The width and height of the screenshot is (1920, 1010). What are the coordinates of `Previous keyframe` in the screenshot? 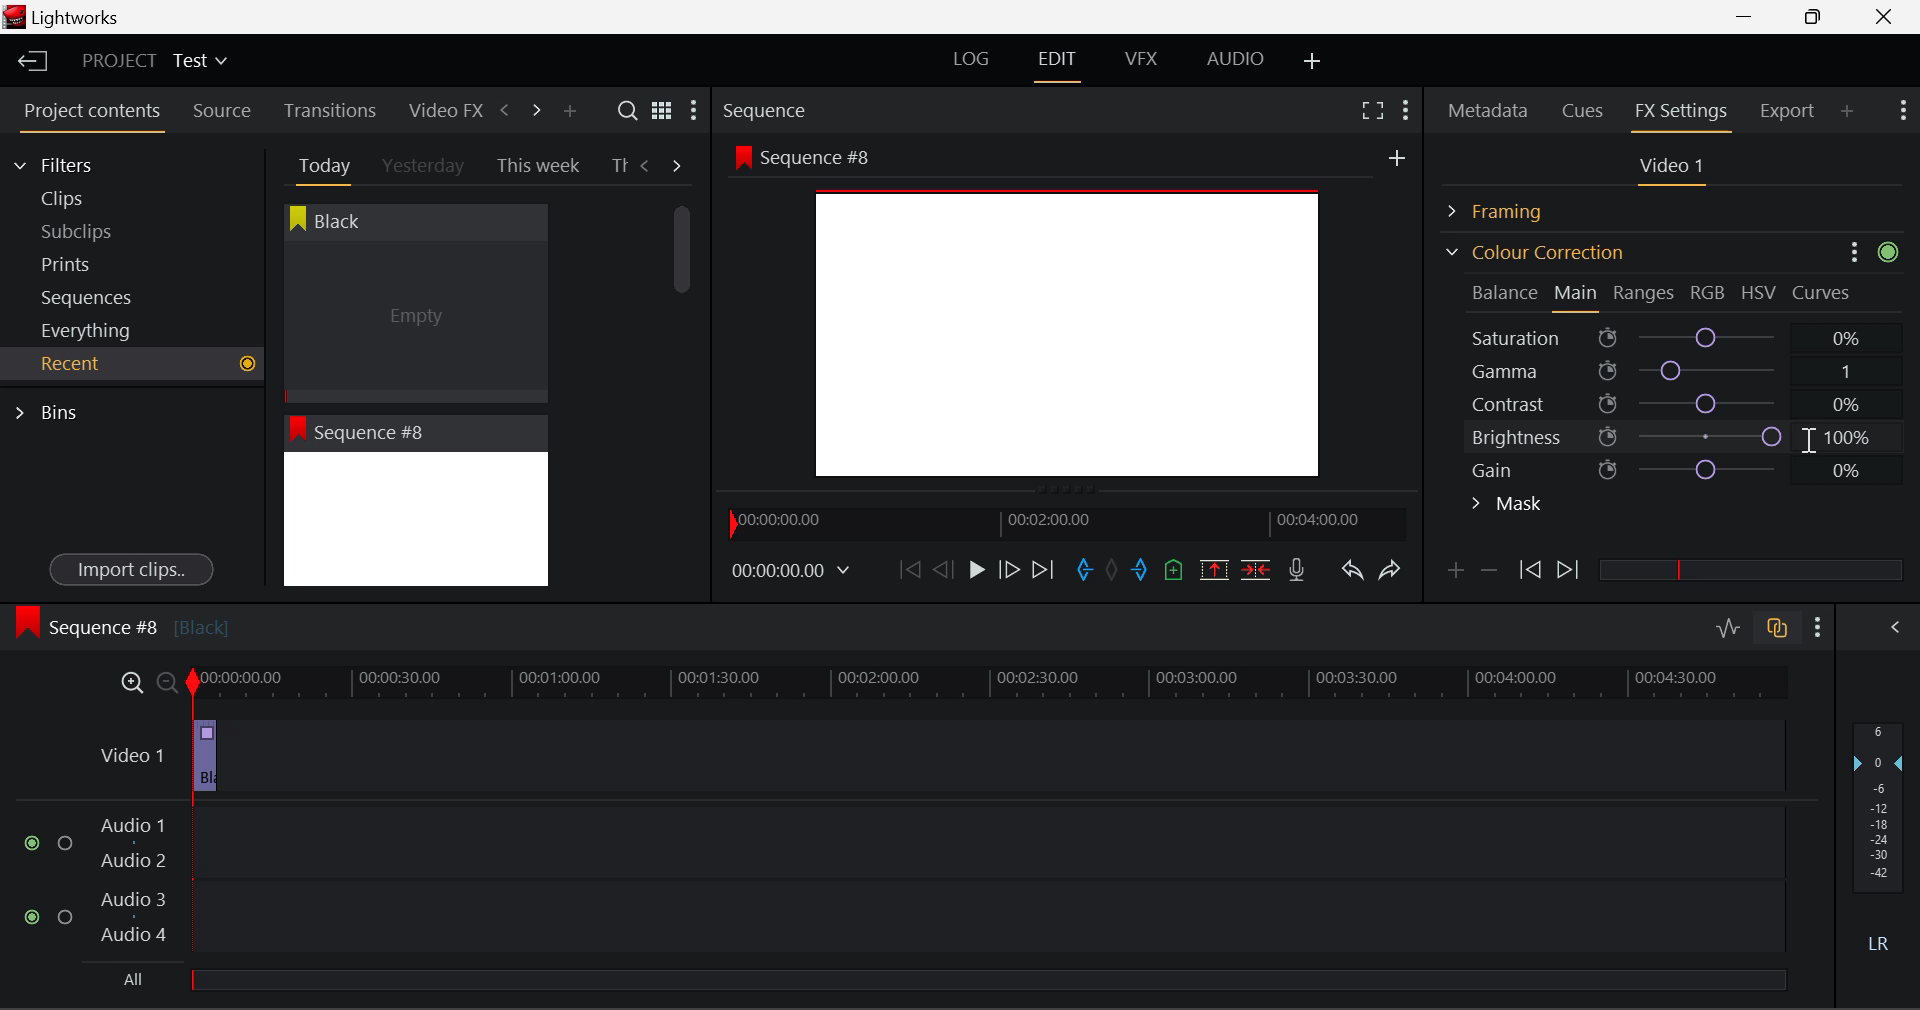 It's located at (1528, 571).